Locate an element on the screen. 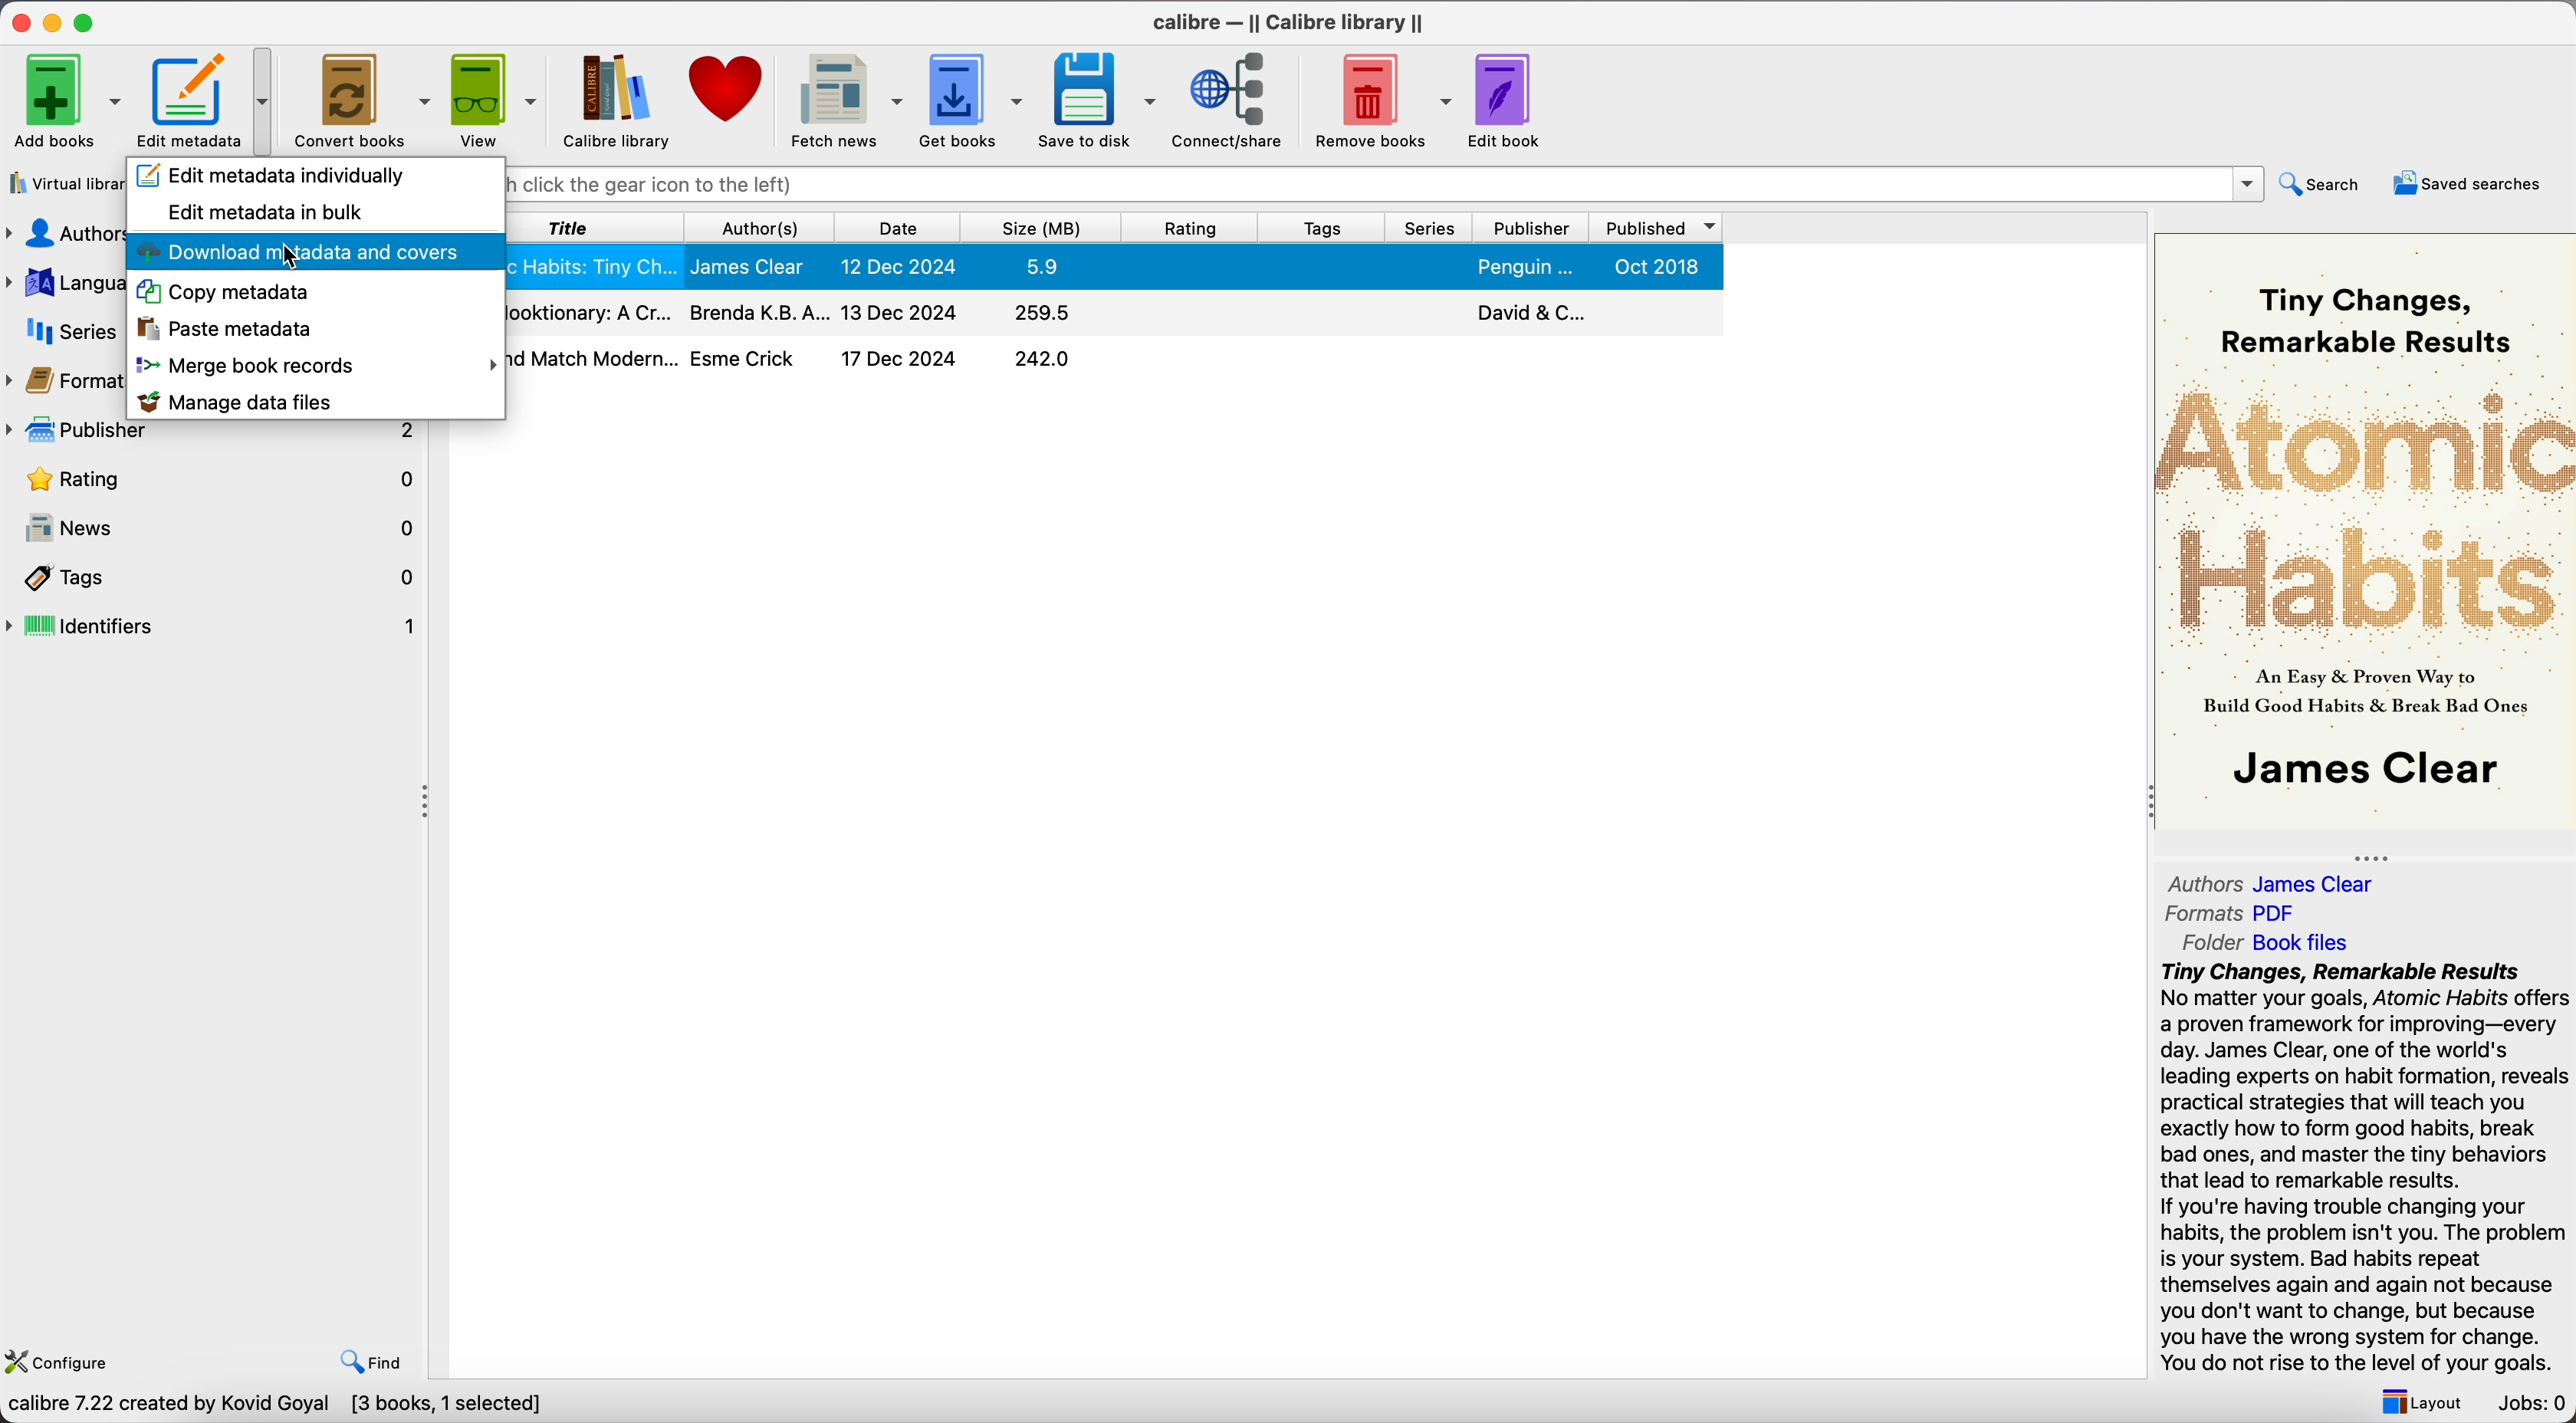 This screenshot has width=2576, height=1423. layout is located at coordinates (2420, 1403).